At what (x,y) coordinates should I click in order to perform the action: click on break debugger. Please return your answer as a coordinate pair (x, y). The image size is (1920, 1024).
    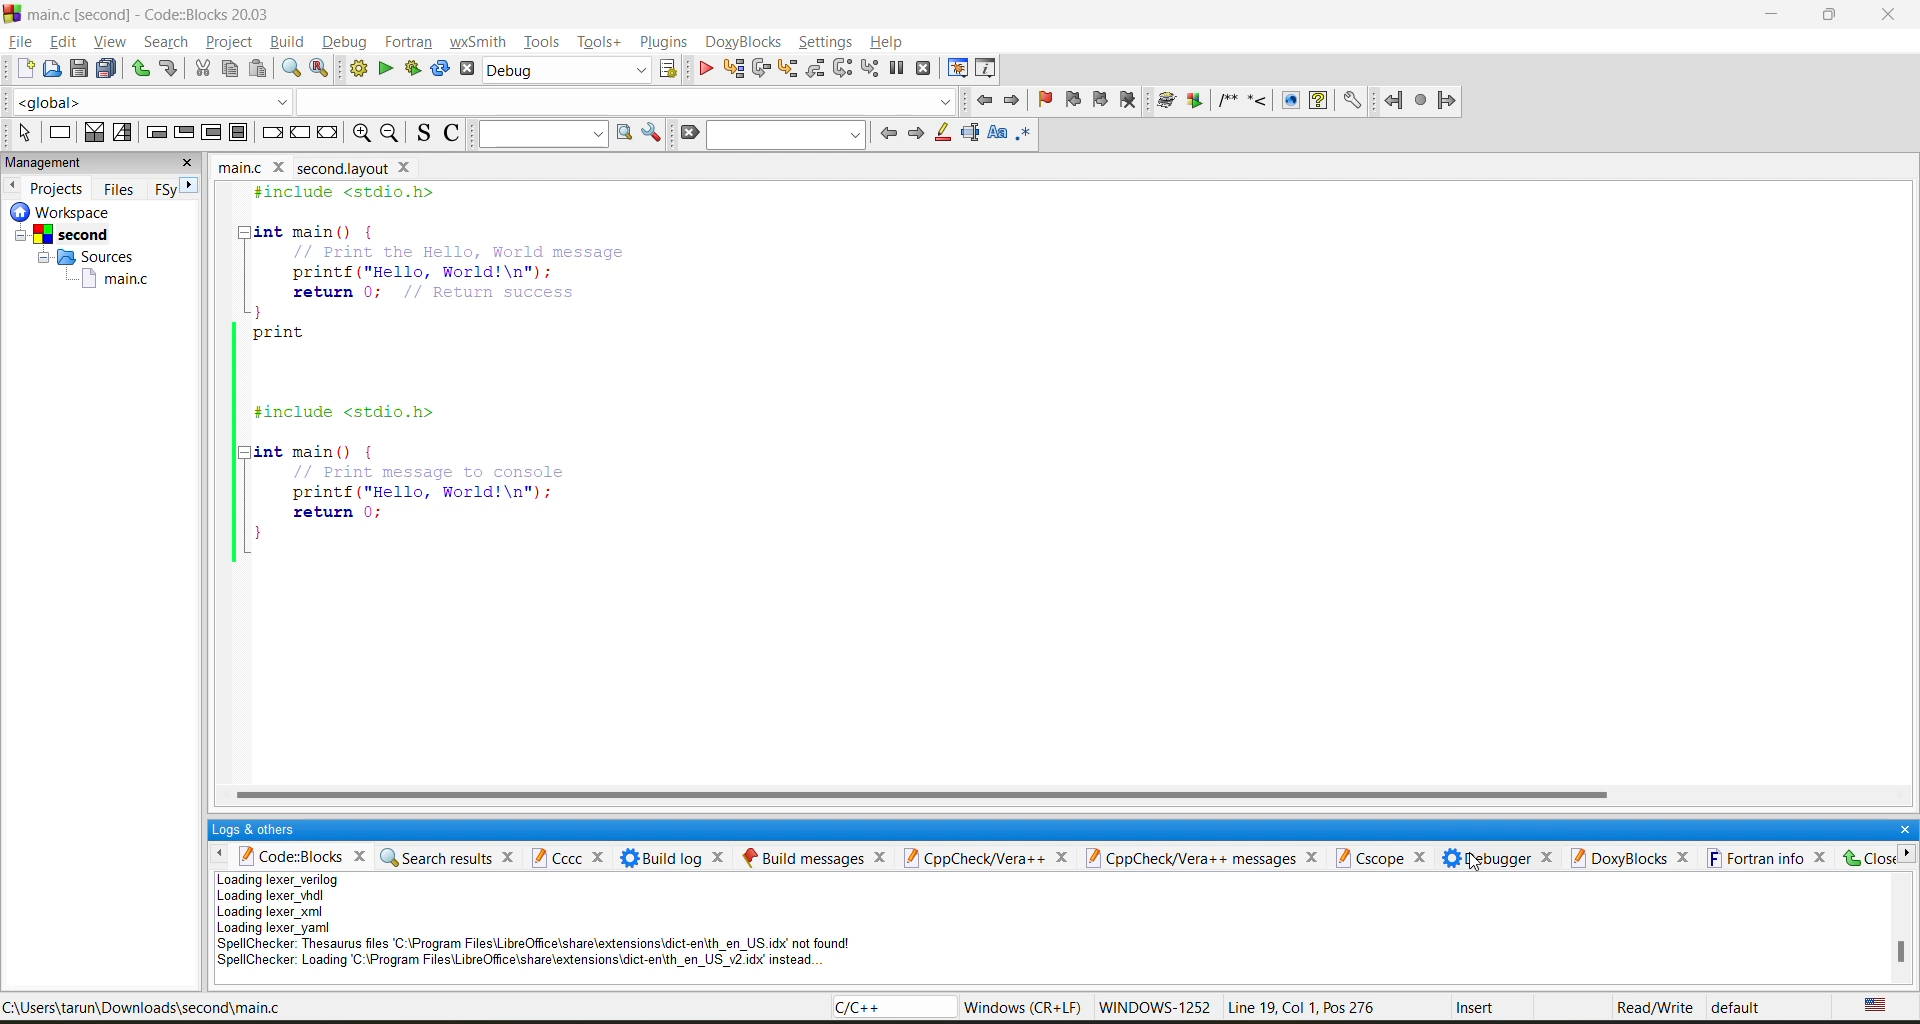
    Looking at the image, I should click on (900, 69).